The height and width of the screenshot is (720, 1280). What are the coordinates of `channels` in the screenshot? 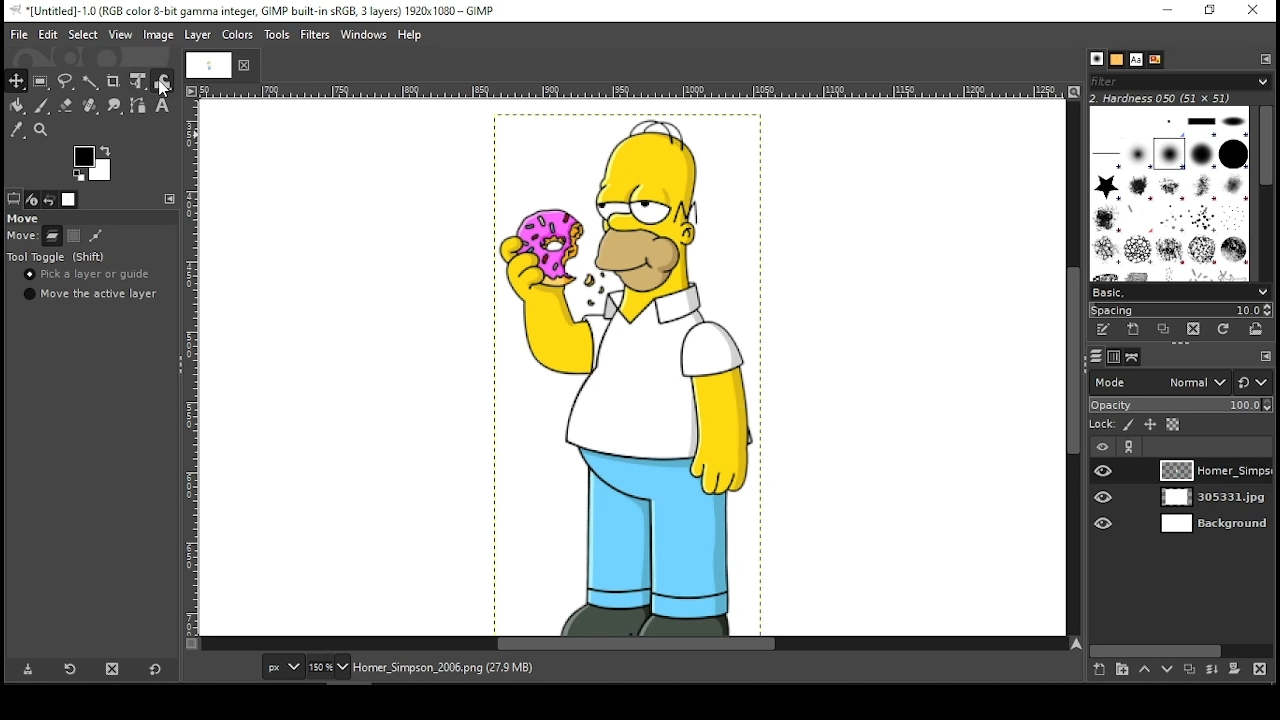 It's located at (1115, 357).